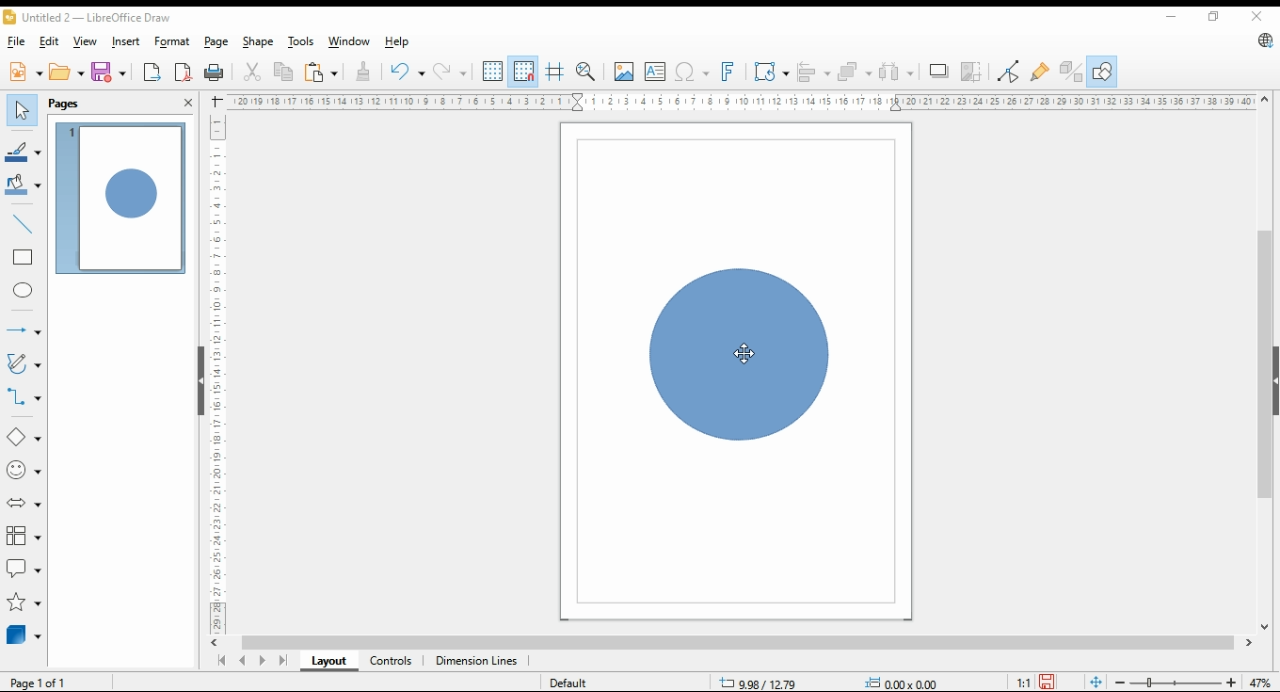  Describe the element at coordinates (972, 72) in the screenshot. I see `crop` at that location.